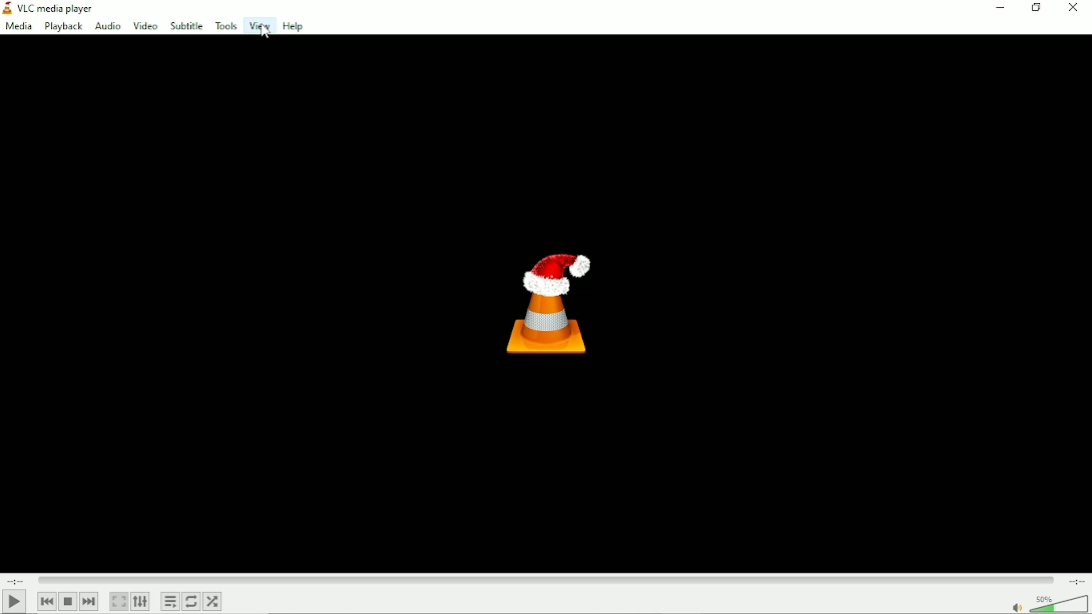 This screenshot has width=1092, height=614. Describe the element at coordinates (186, 25) in the screenshot. I see `Subtitle` at that location.